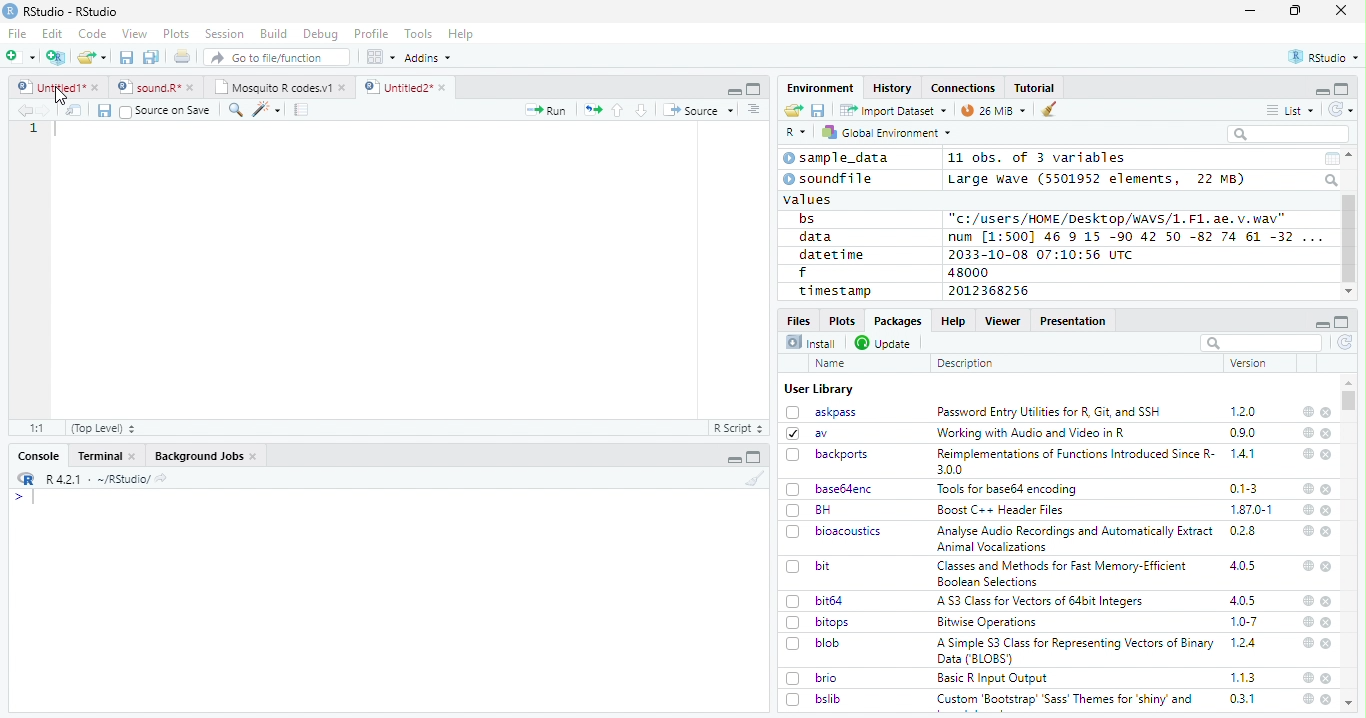 The height and width of the screenshot is (718, 1366). Describe the element at coordinates (841, 320) in the screenshot. I see `Plots` at that location.